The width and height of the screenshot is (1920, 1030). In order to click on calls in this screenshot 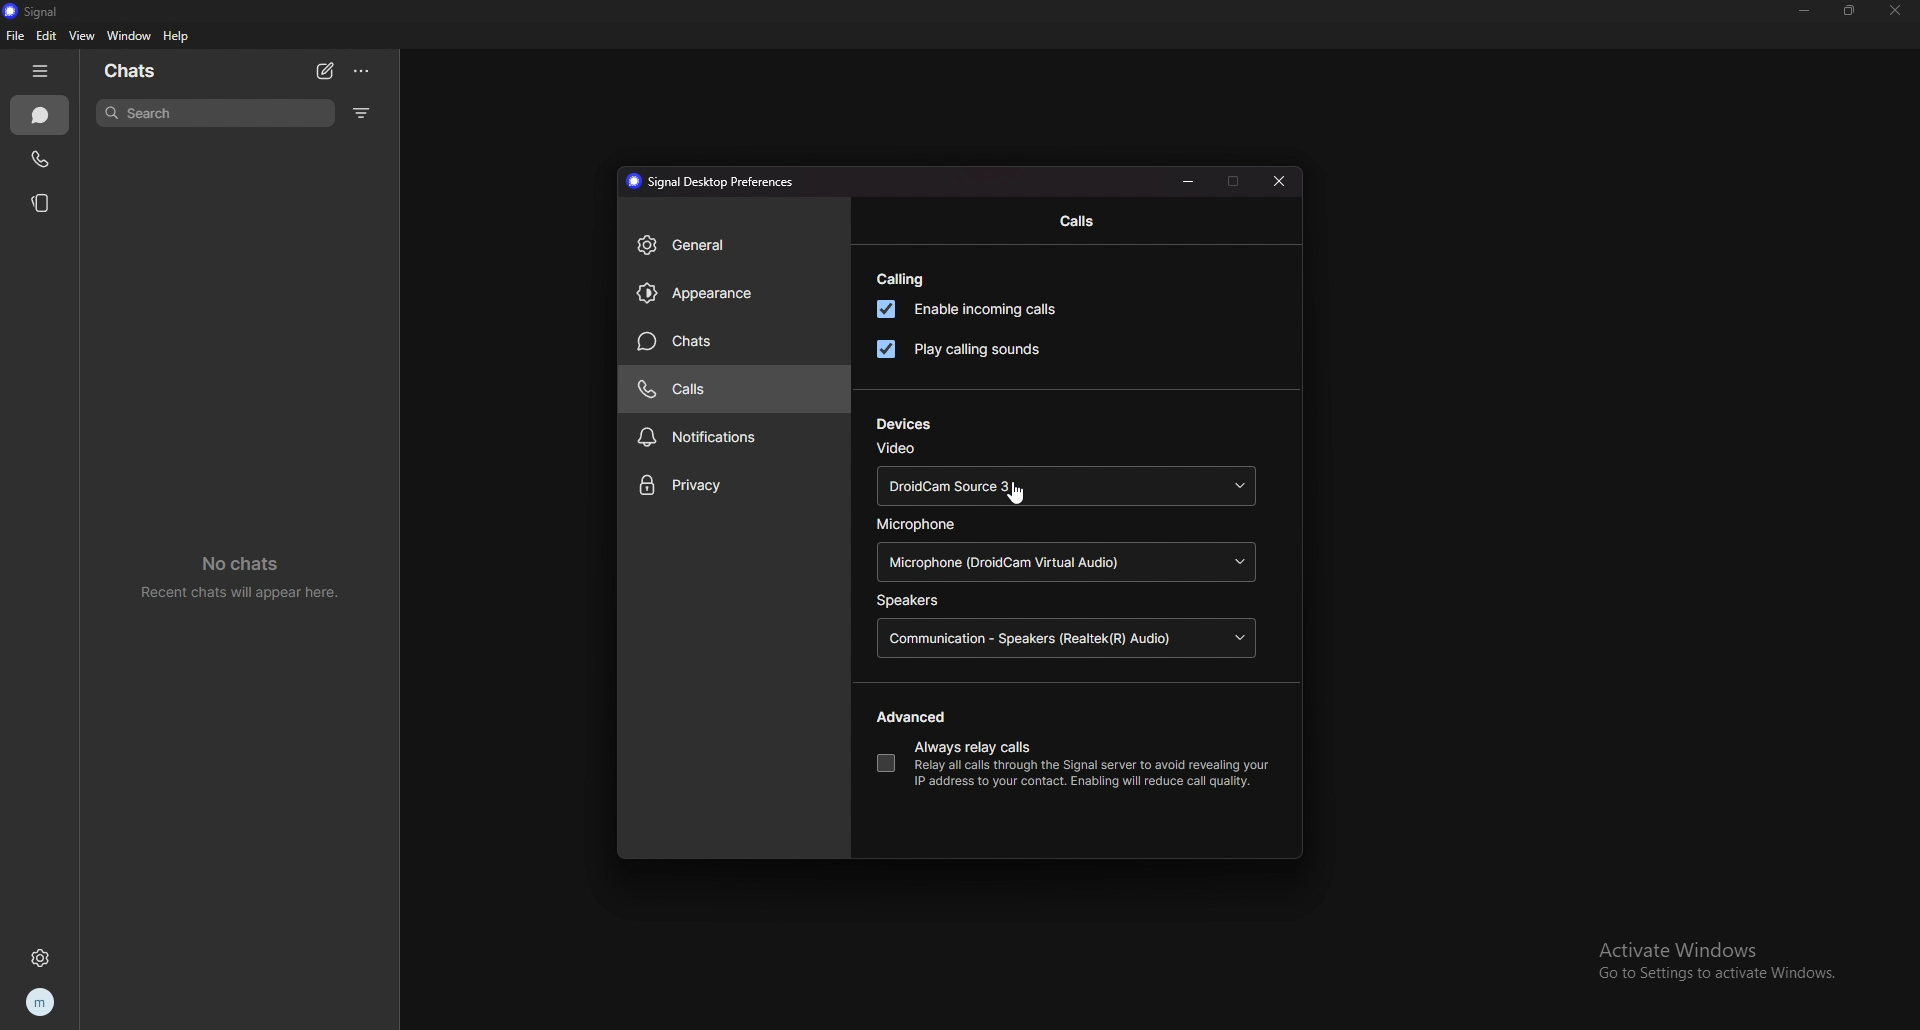, I will do `click(732, 389)`.